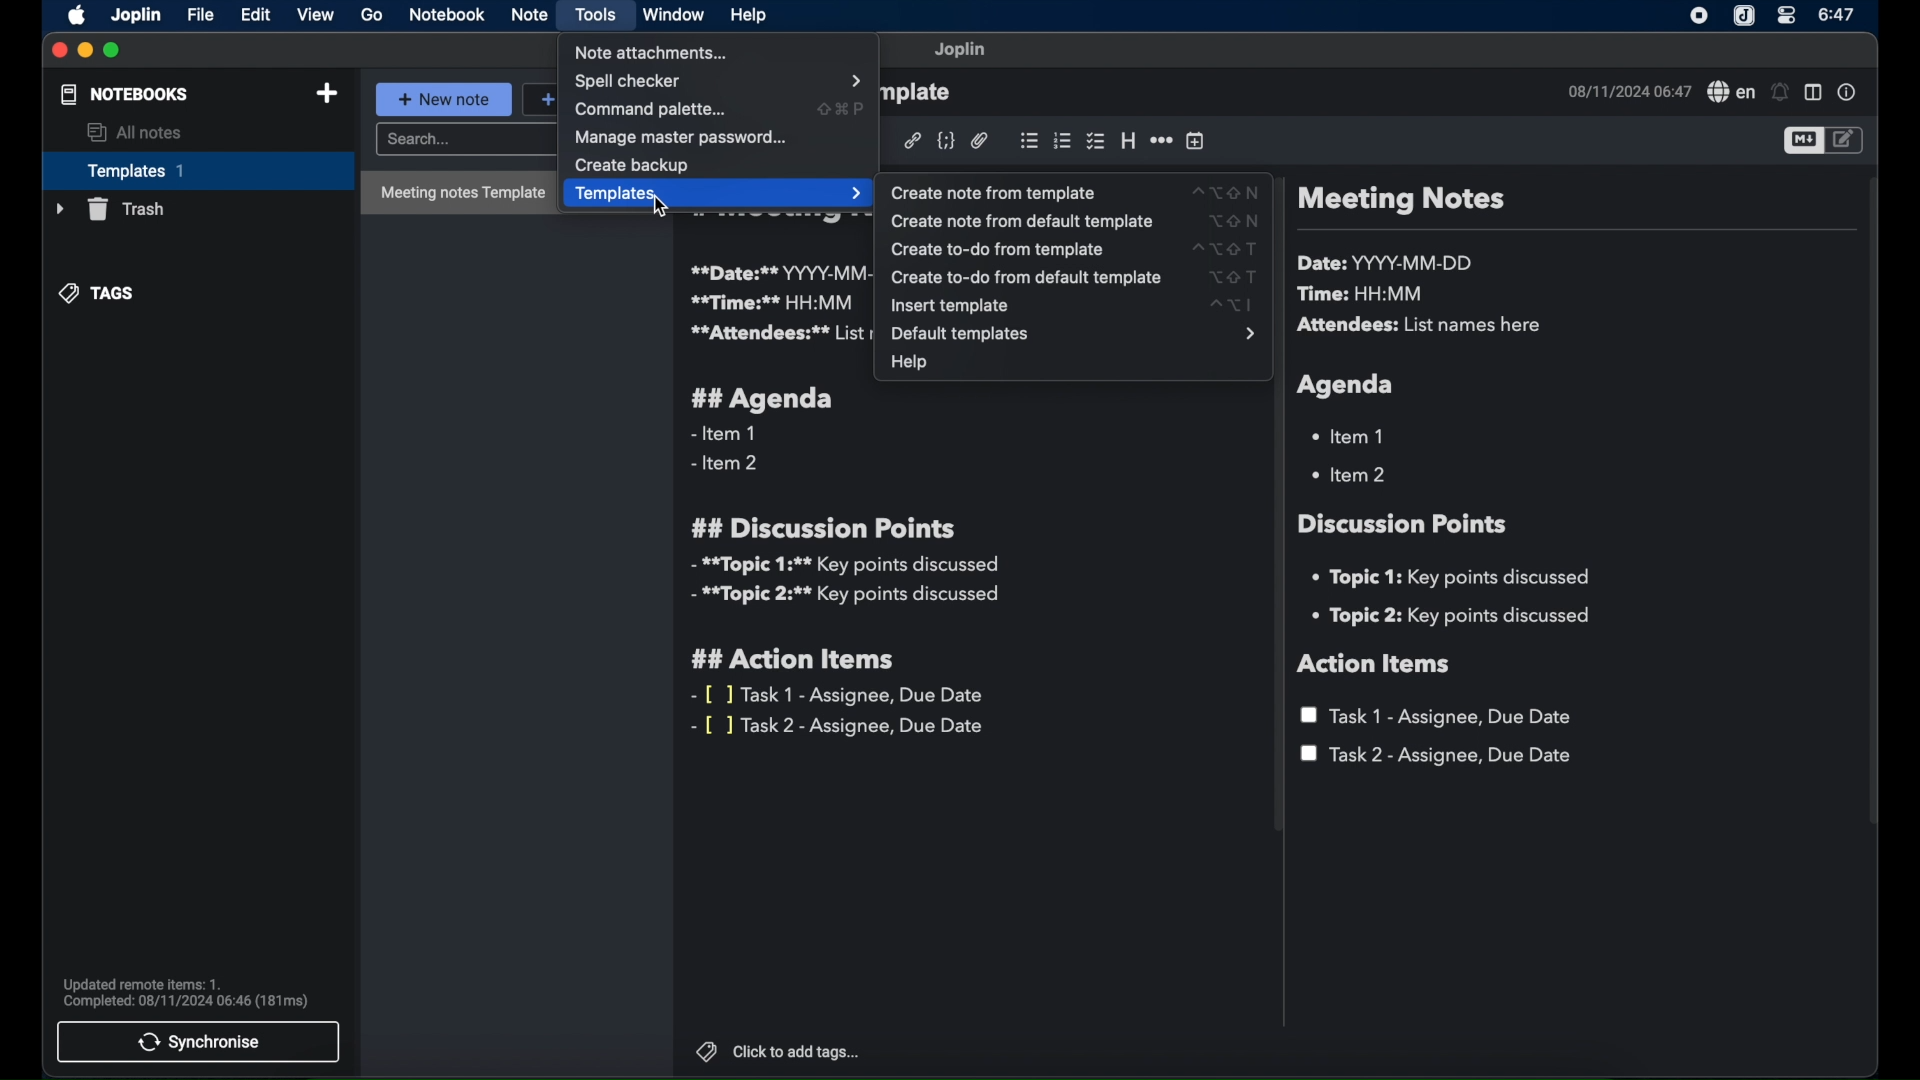 This screenshot has width=1920, height=1080. What do you see at coordinates (595, 14) in the screenshot?
I see `tools` at bounding box center [595, 14].